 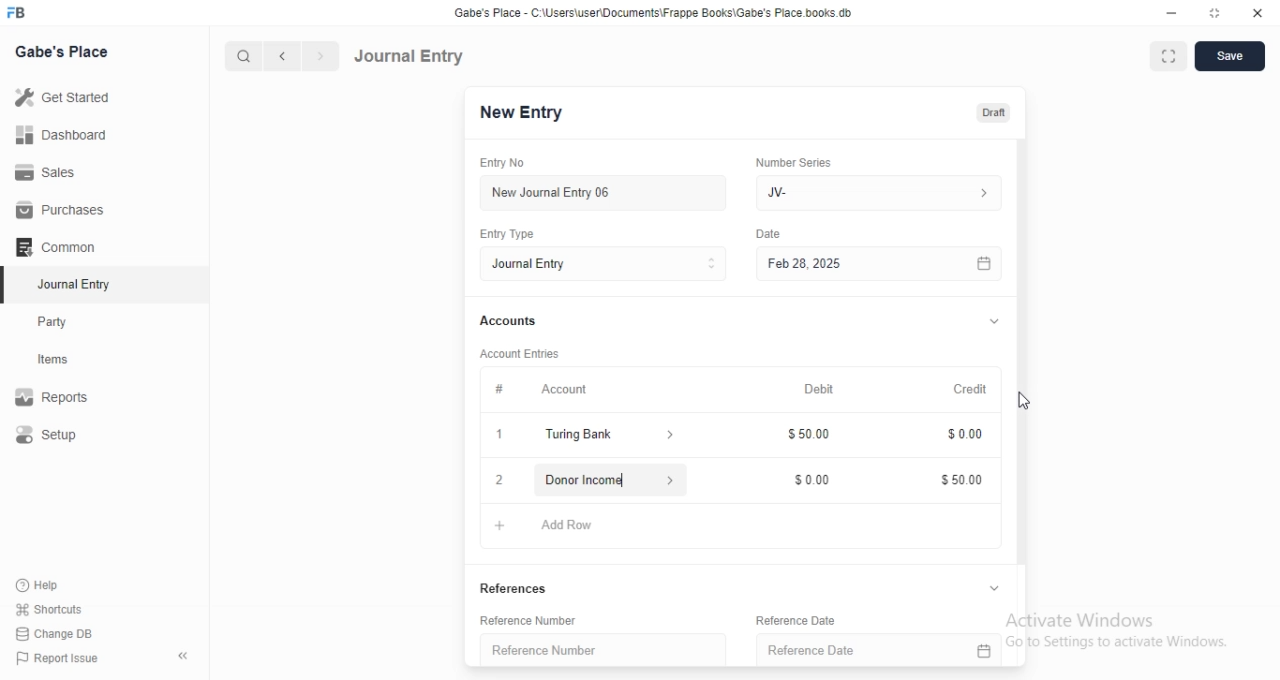 What do you see at coordinates (654, 13) in the screenshot?
I see `Gabe's Place - C\Users\userDocuments Frappe Books\Gabe's Place books db.` at bounding box center [654, 13].